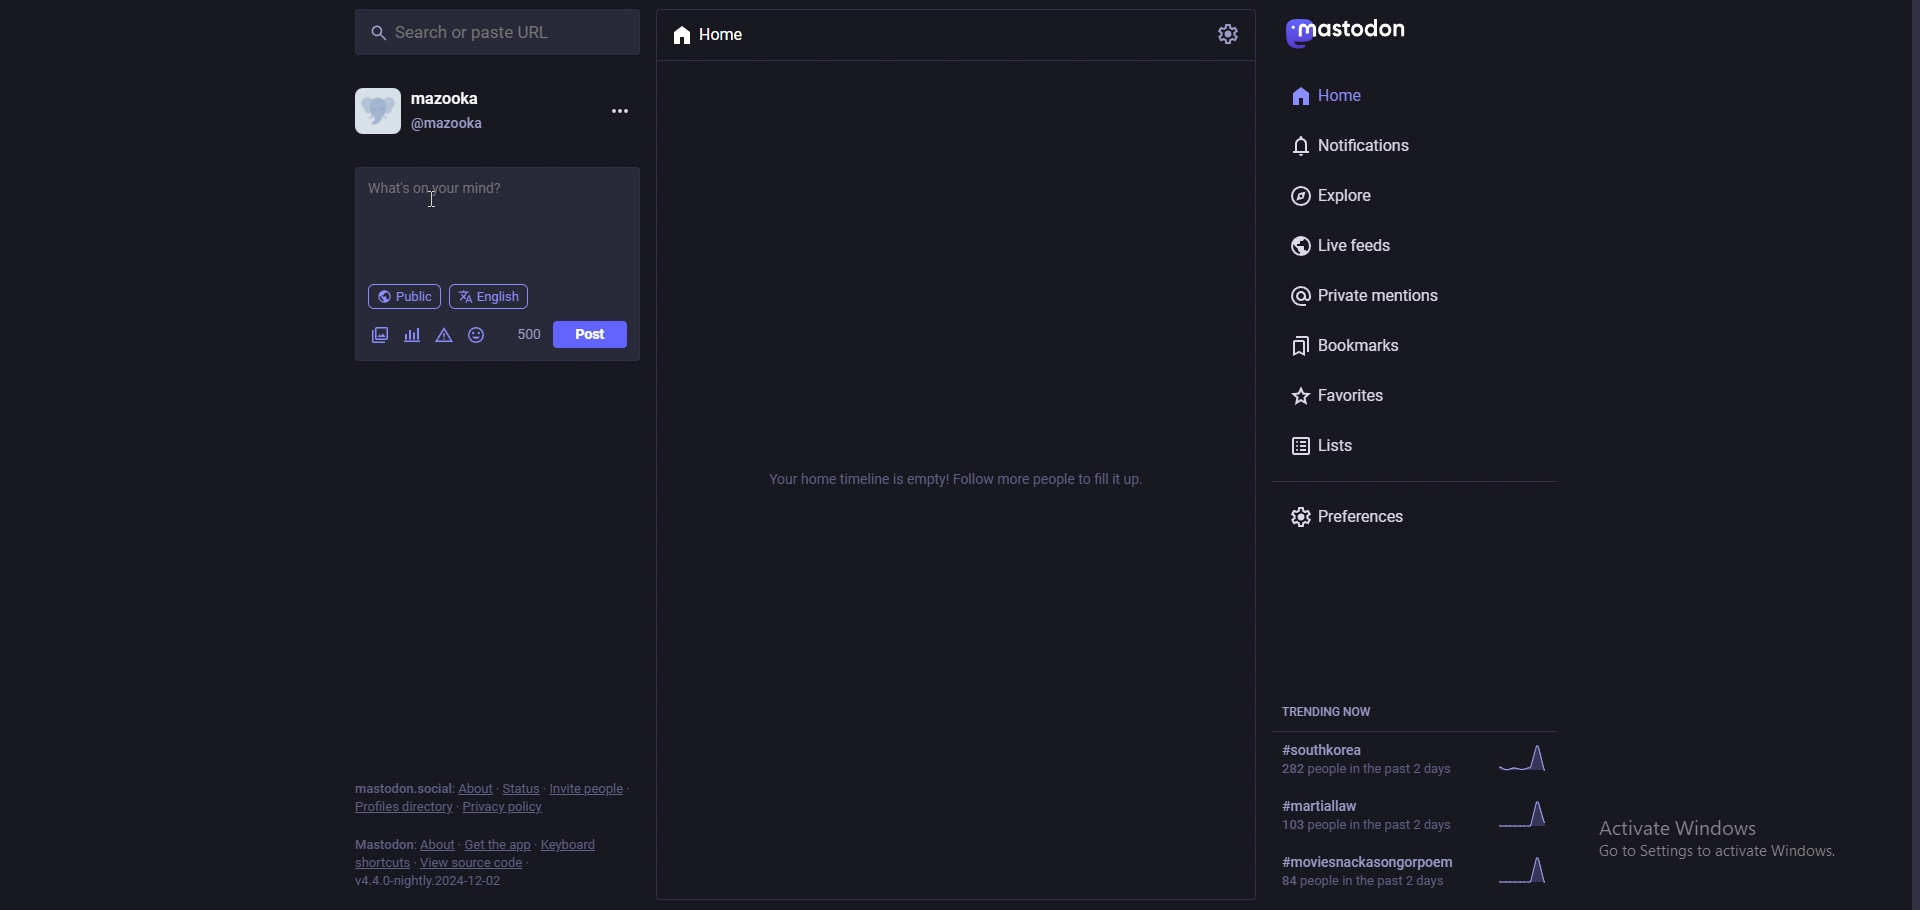 The image size is (1920, 910). Describe the element at coordinates (475, 335) in the screenshot. I see `emoji` at that location.